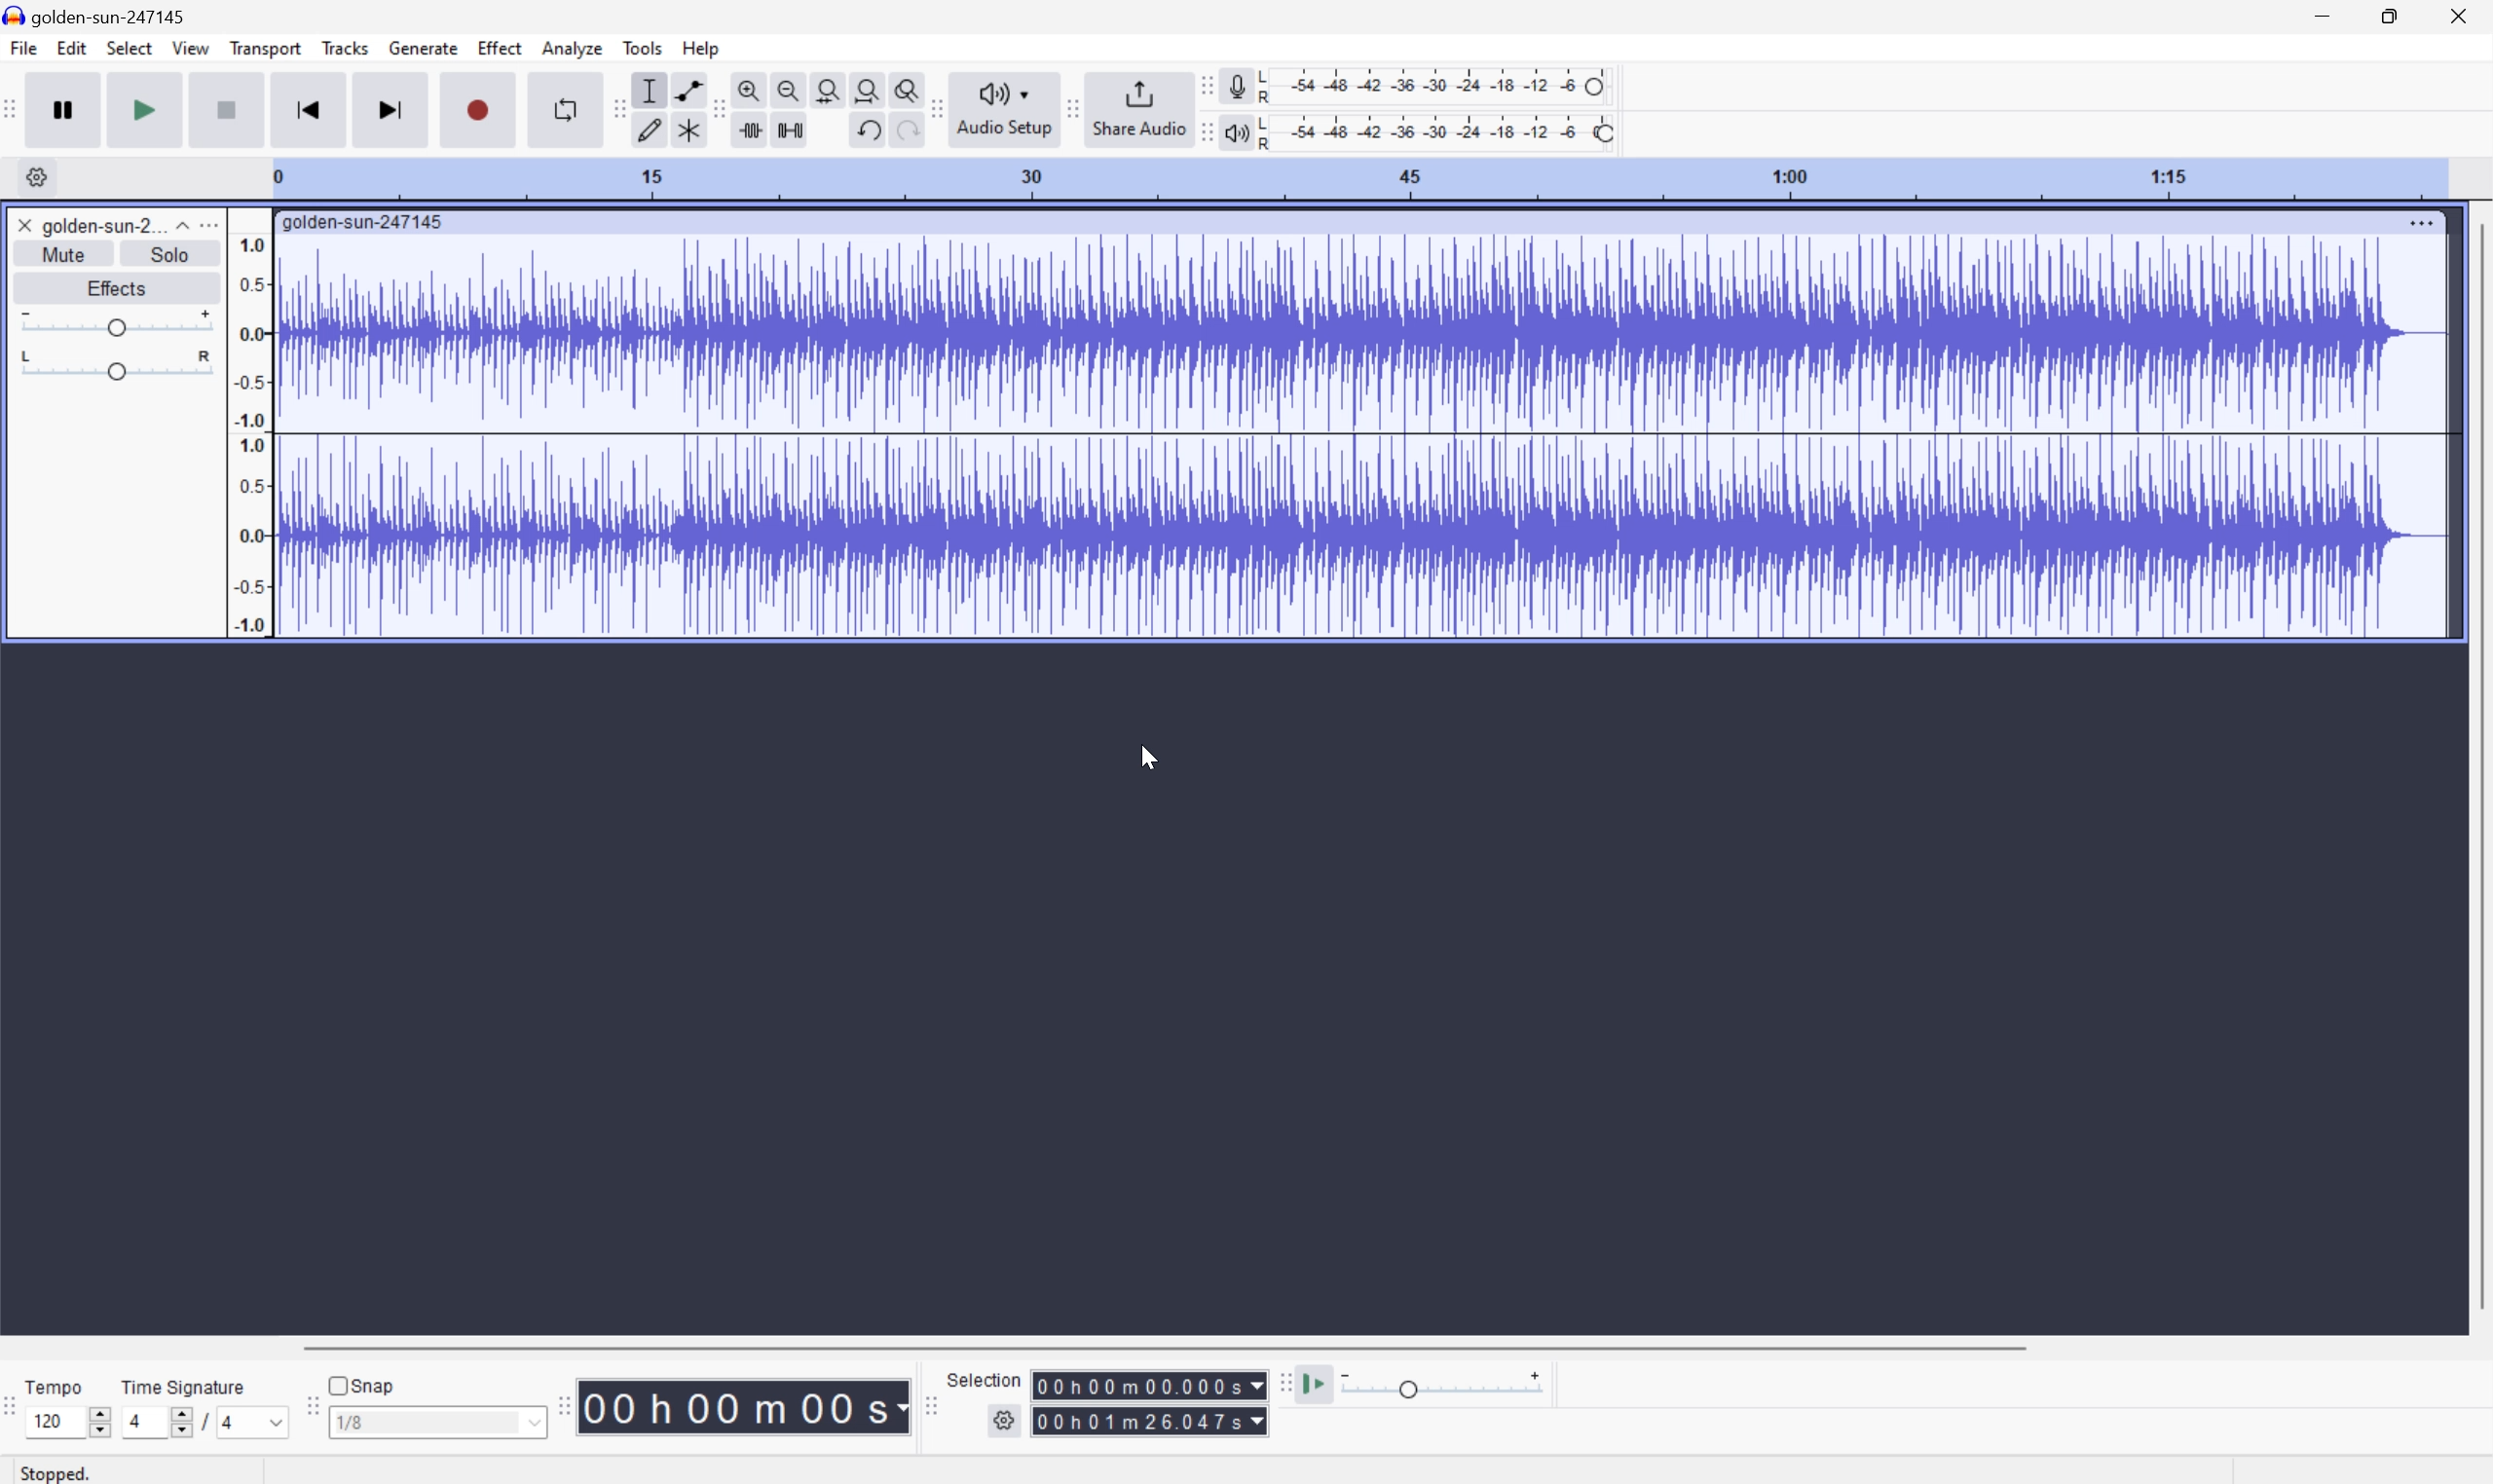  I want to click on Selection, so click(1149, 1421).